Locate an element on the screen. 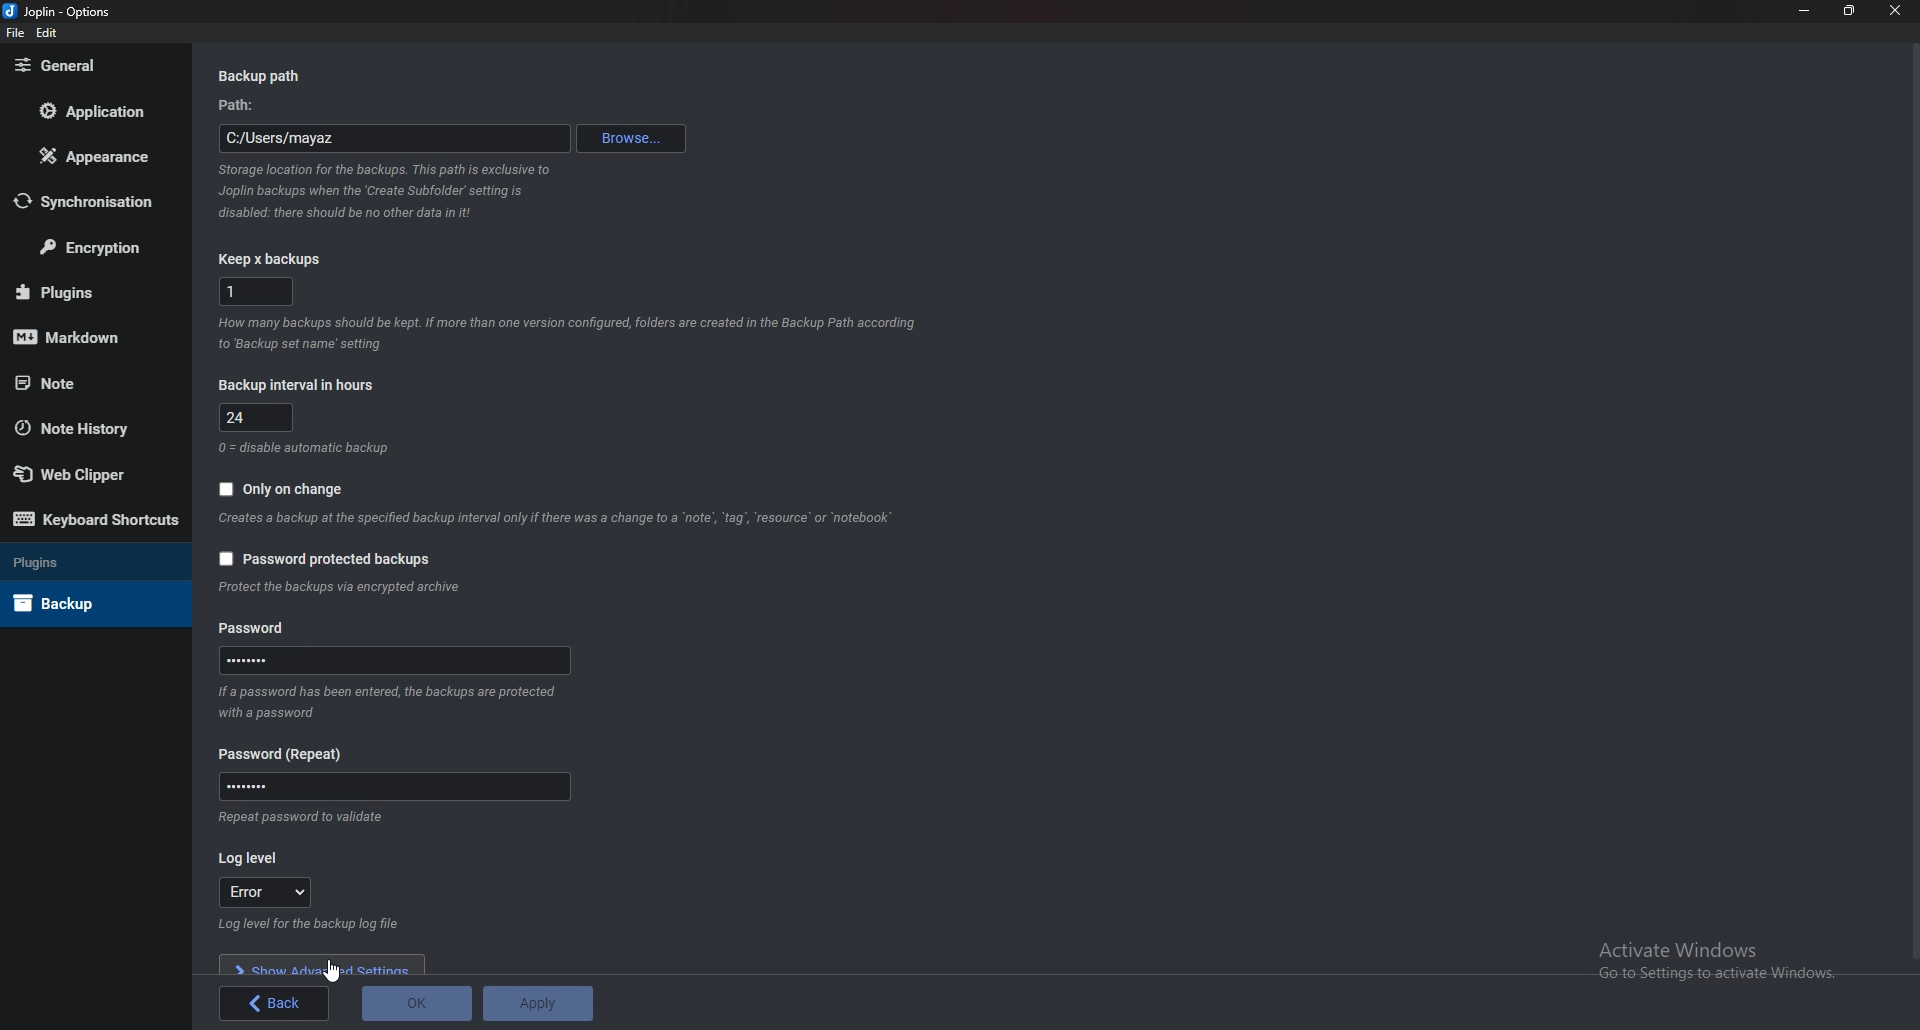  Password is located at coordinates (393, 786).